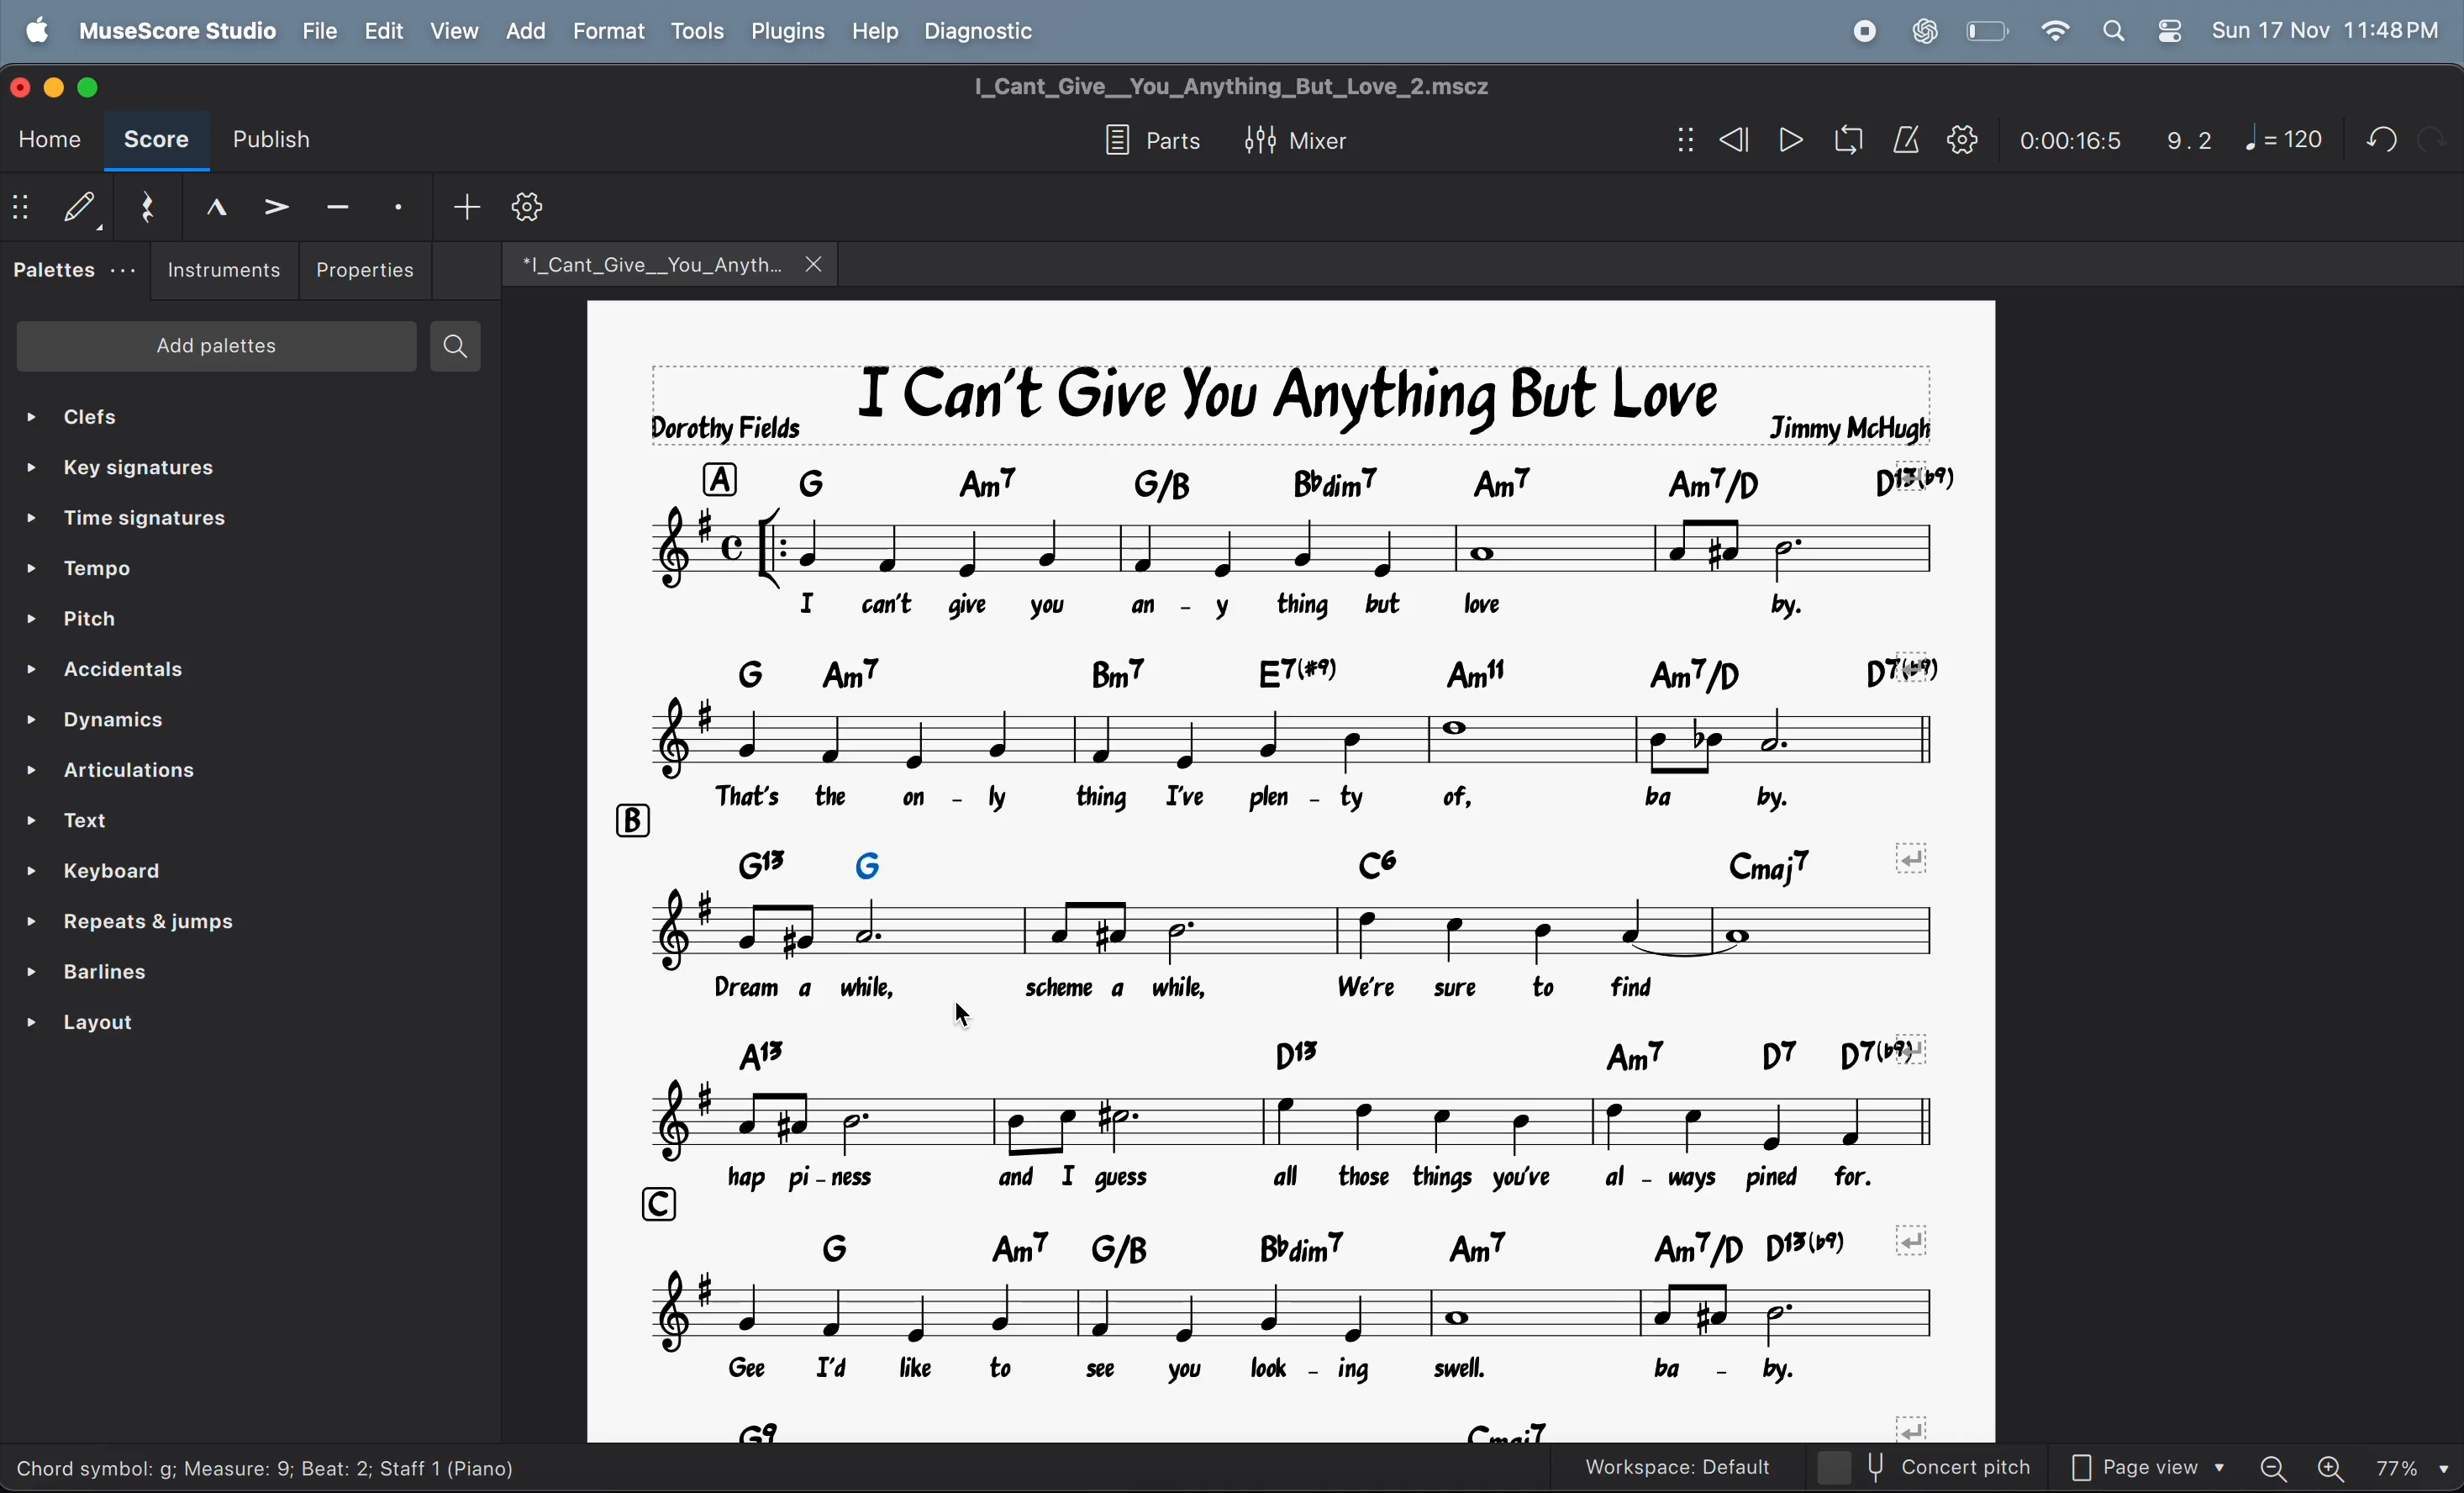  I want to click on , so click(1316, 1242).